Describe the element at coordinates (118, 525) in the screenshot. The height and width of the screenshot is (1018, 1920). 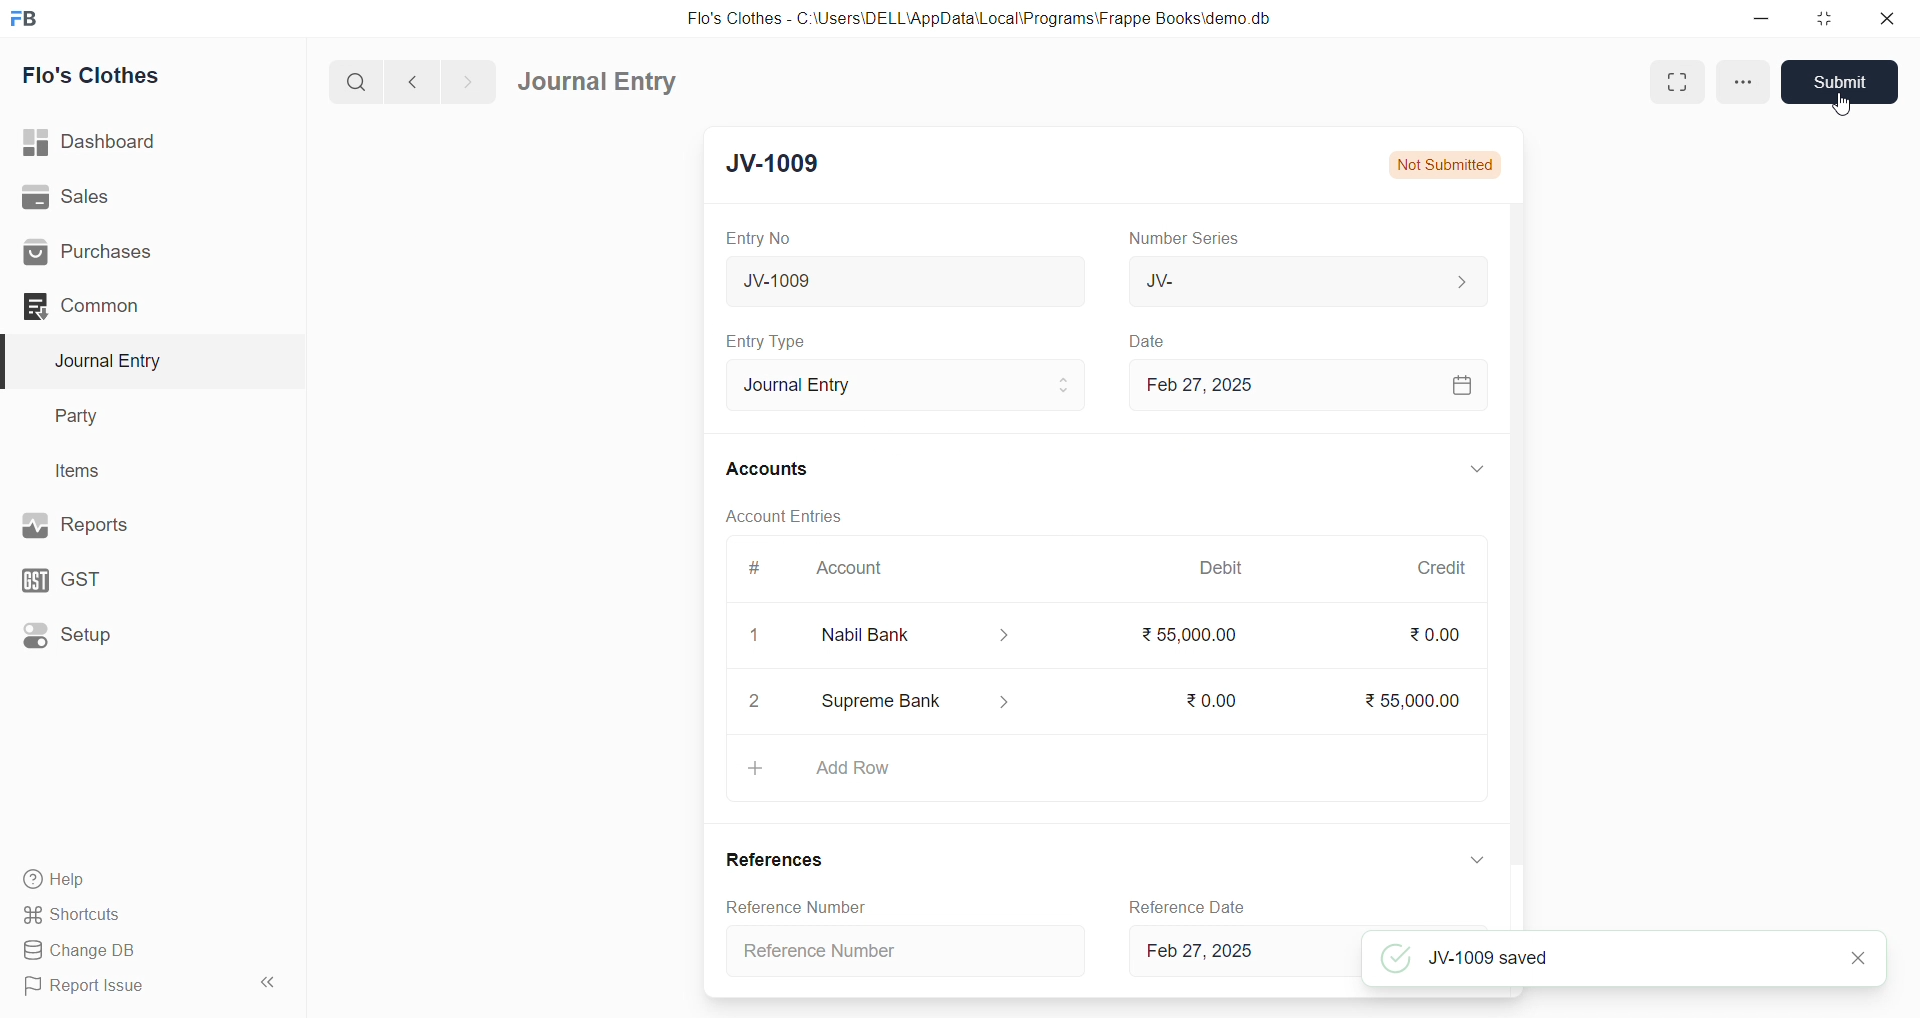
I see `Reports` at that location.